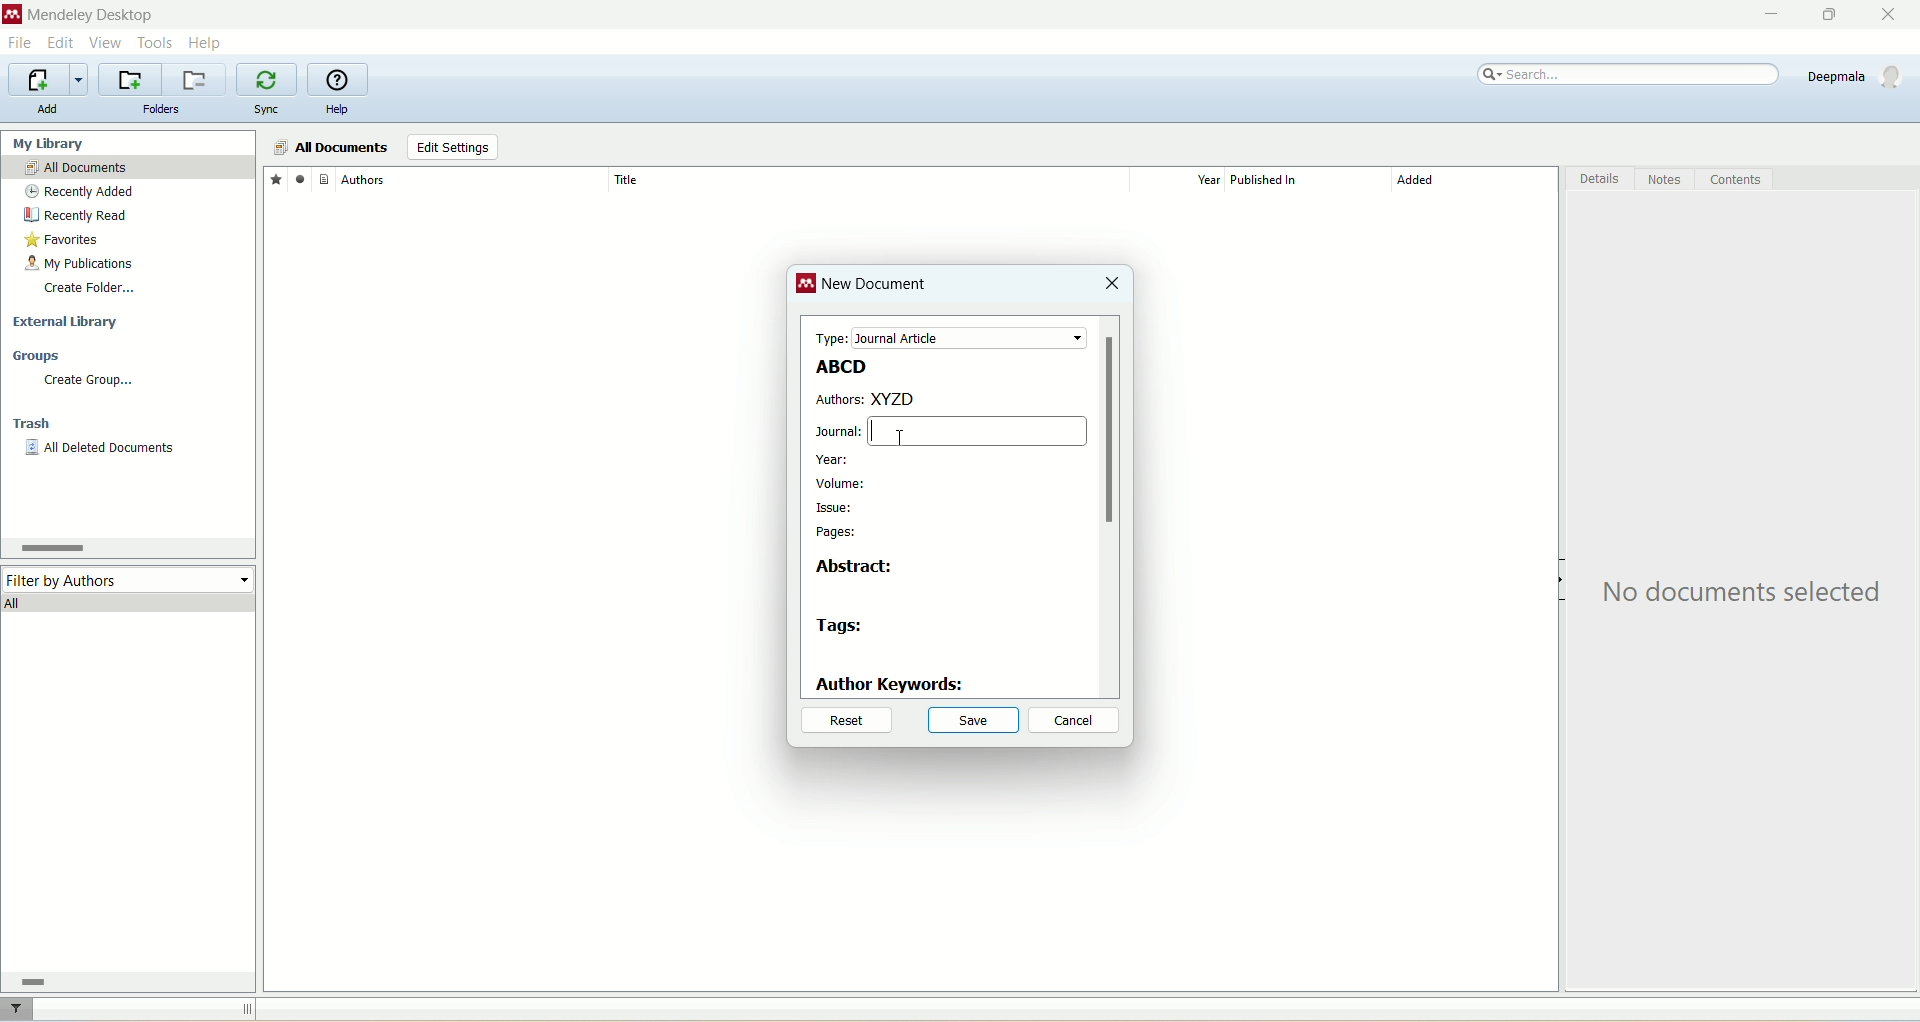  What do you see at coordinates (59, 43) in the screenshot?
I see `edit` at bounding box center [59, 43].